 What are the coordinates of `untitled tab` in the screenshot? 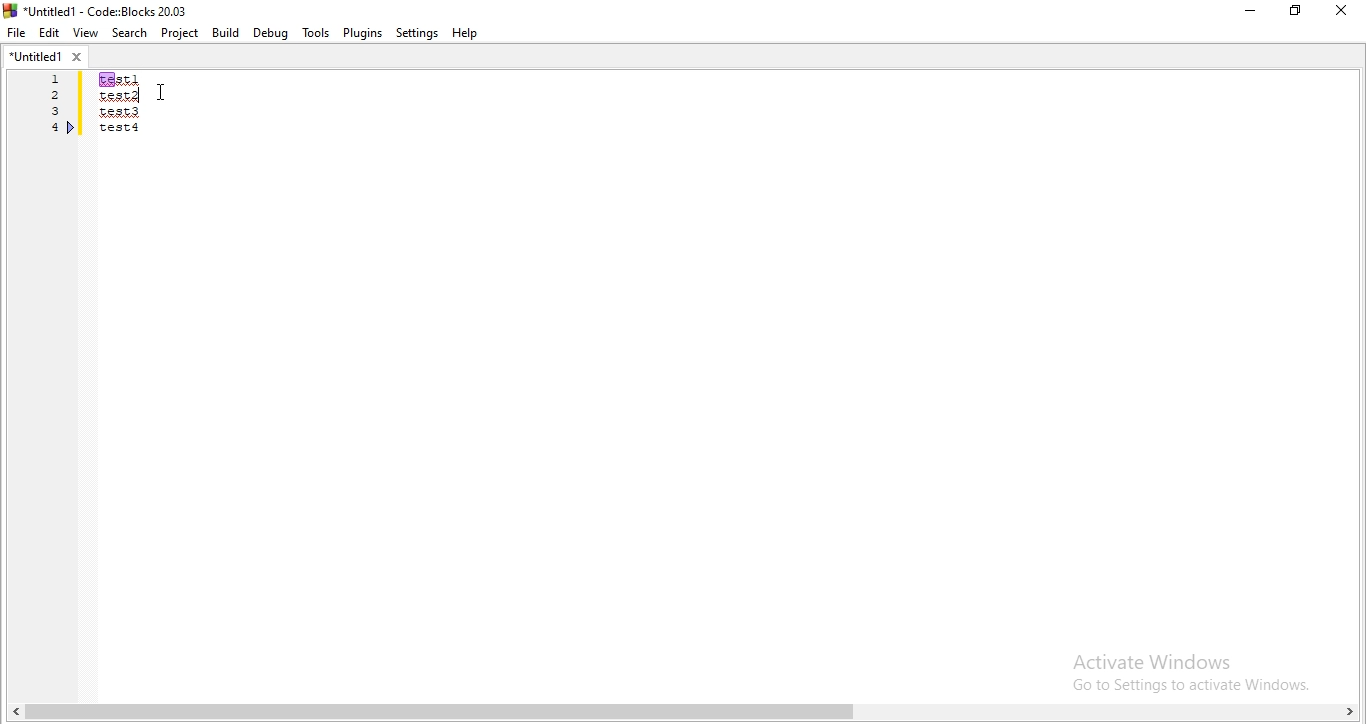 It's located at (45, 57).